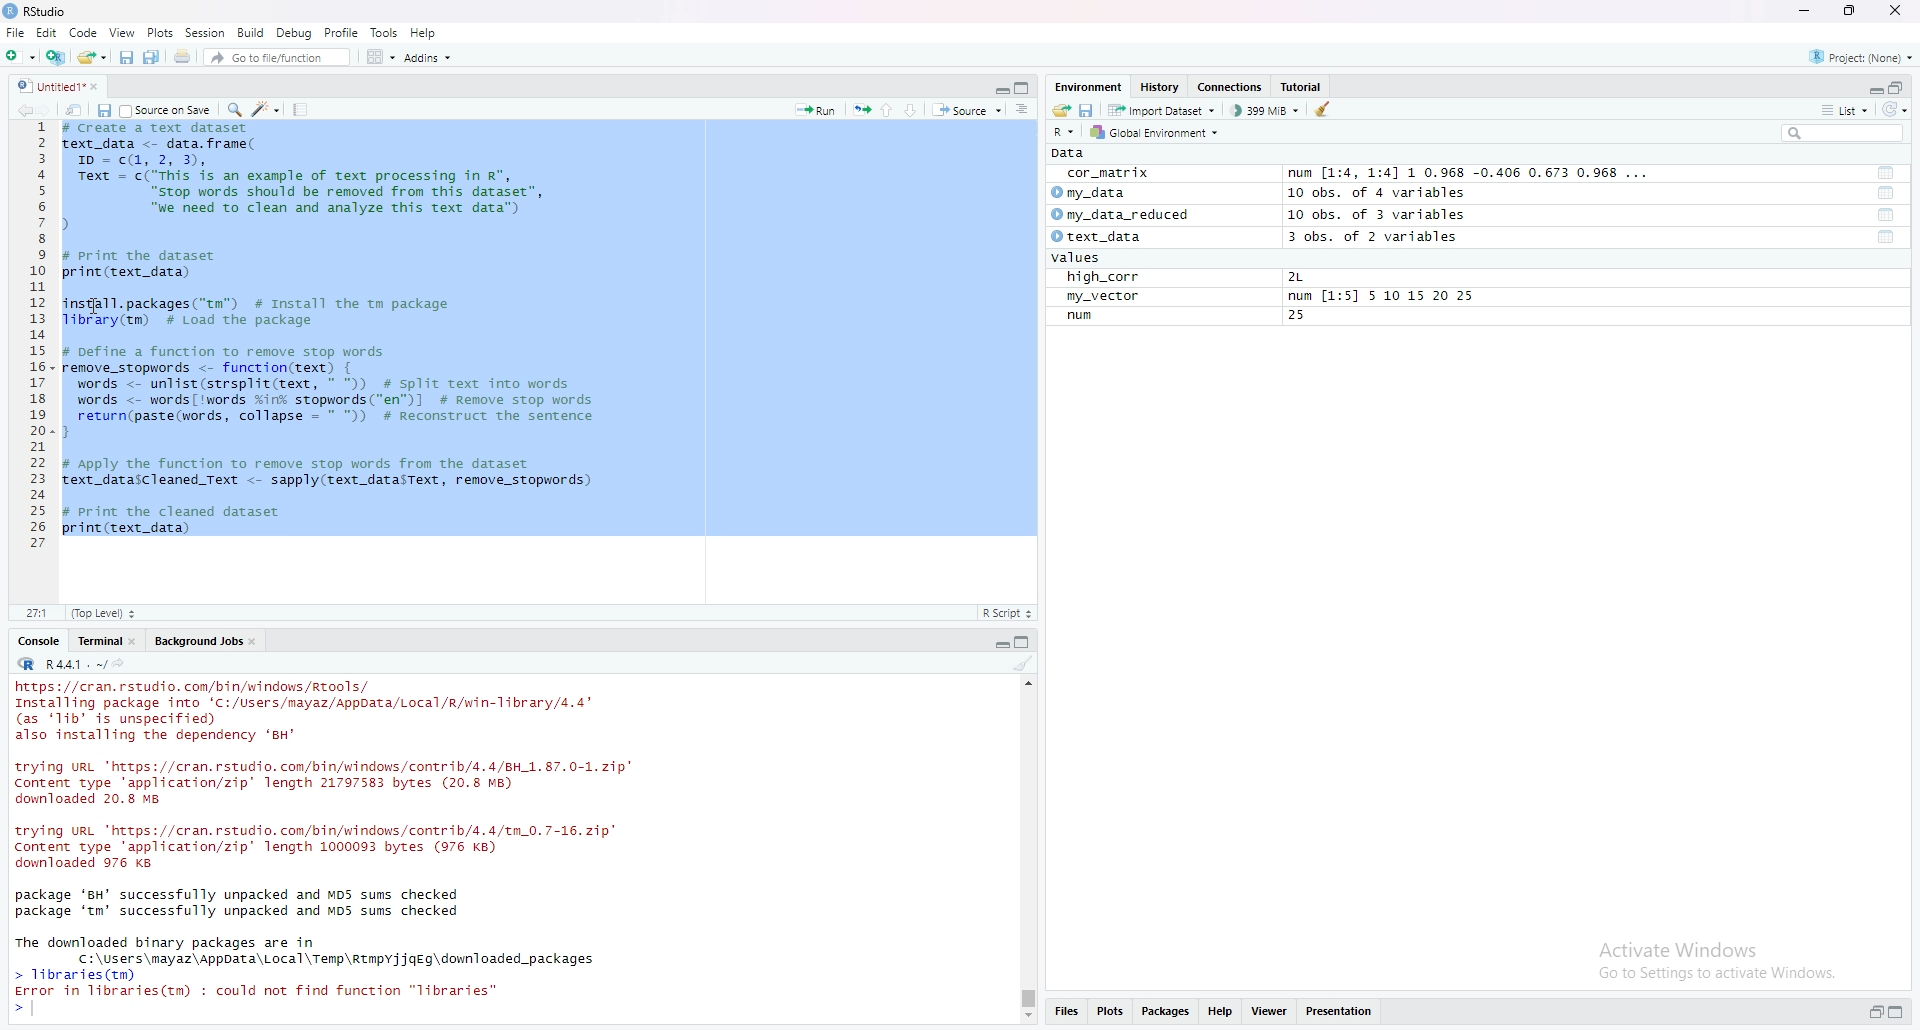  Describe the element at coordinates (1845, 133) in the screenshot. I see `search` at that location.